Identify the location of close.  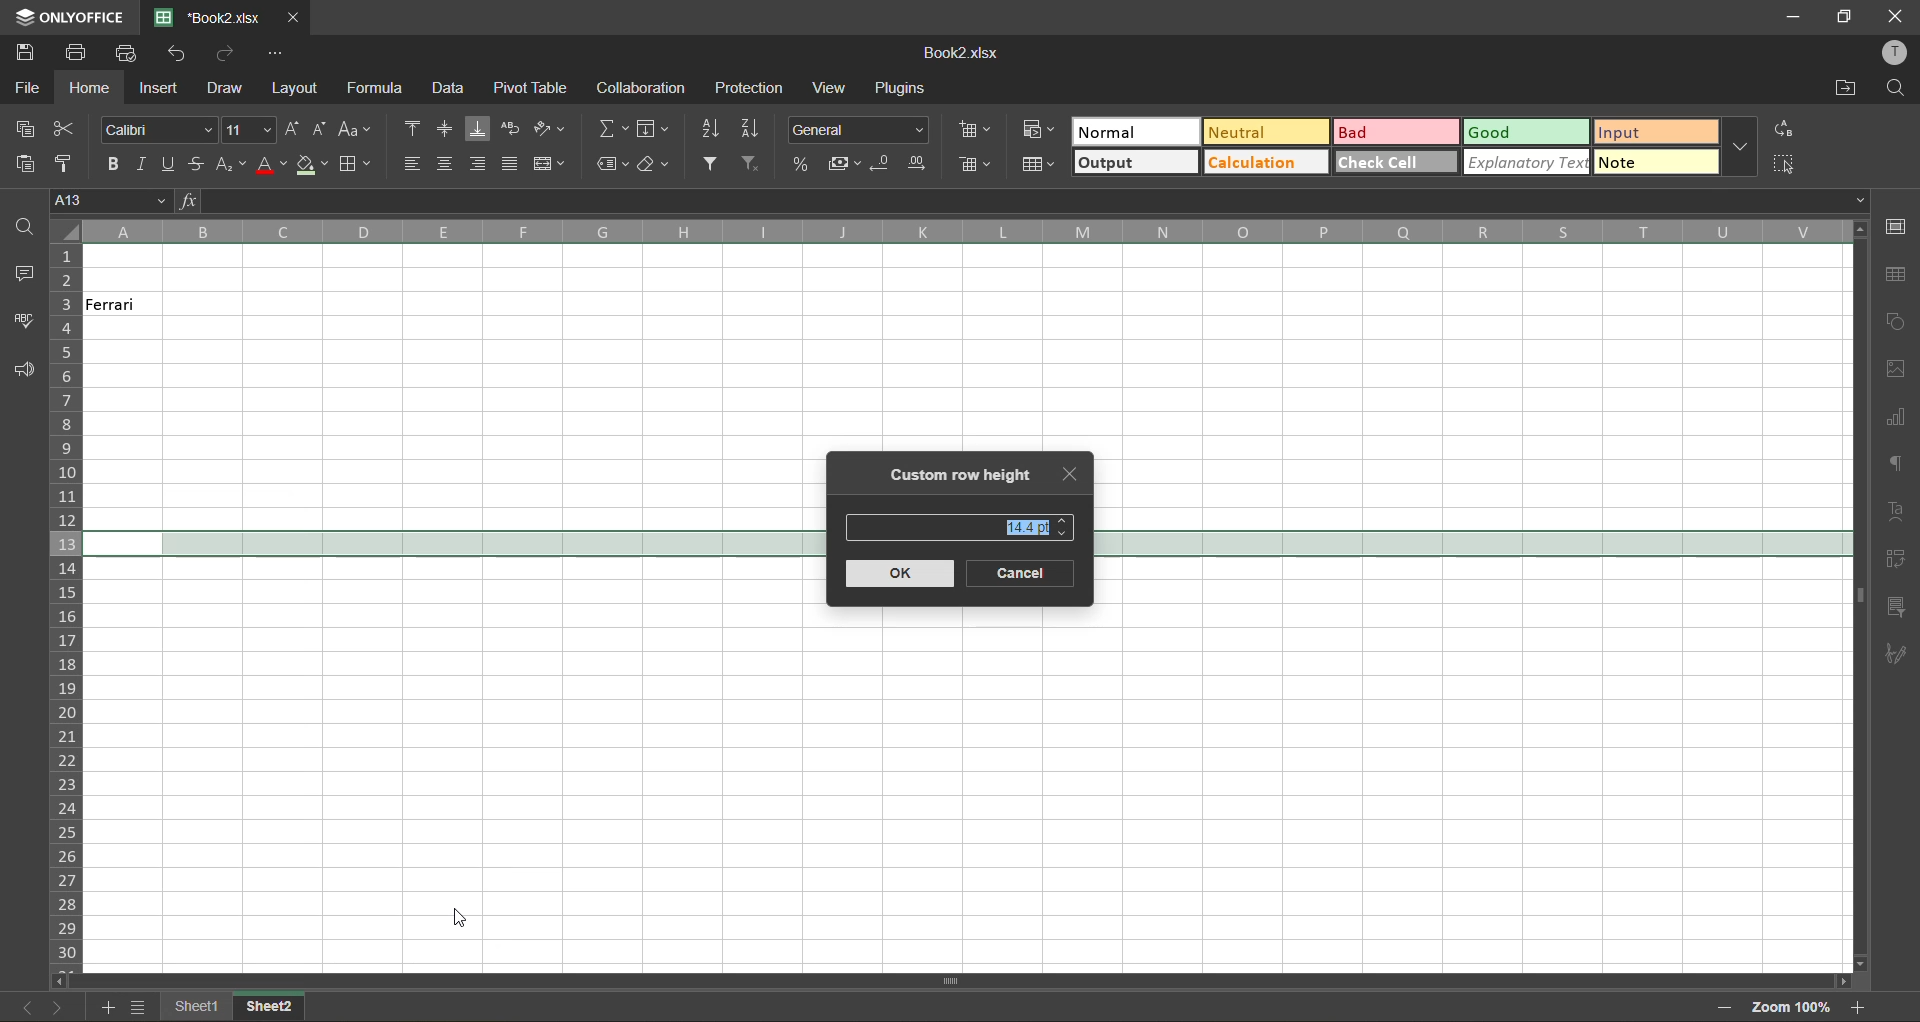
(1897, 14).